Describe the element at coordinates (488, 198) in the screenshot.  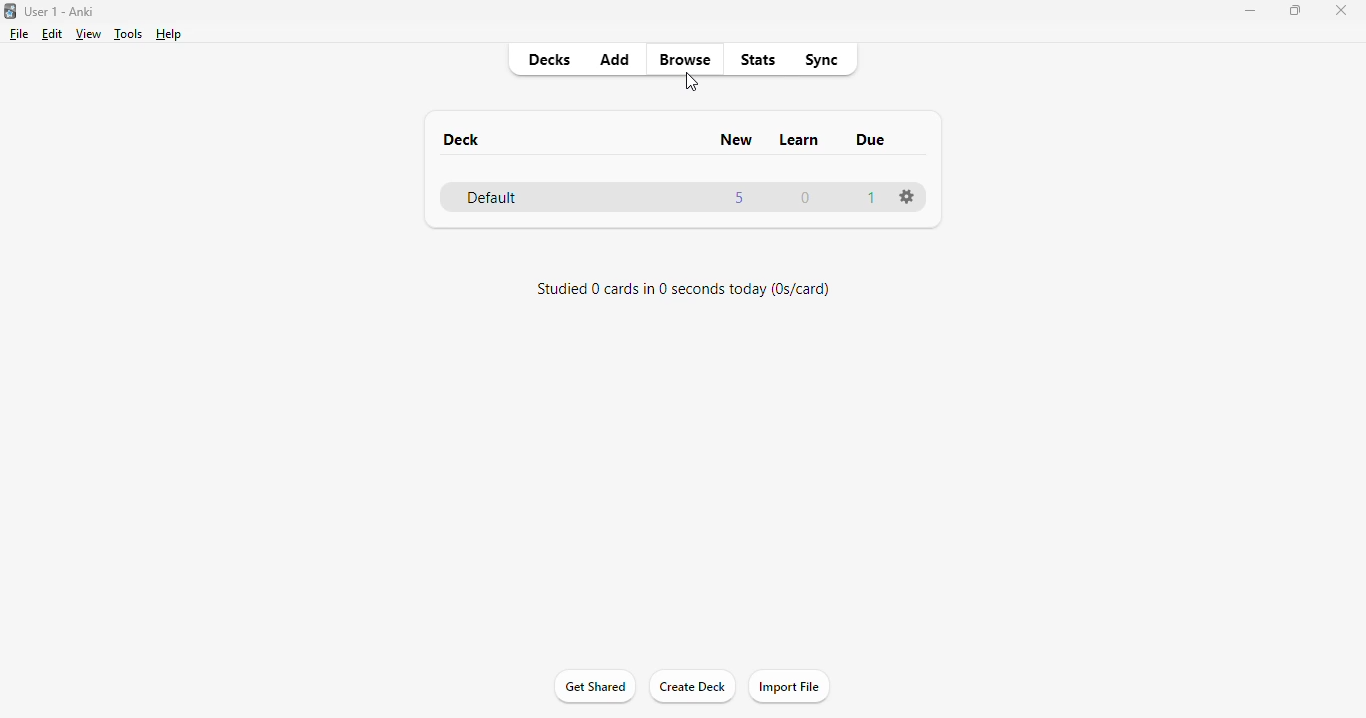
I see `default` at that location.